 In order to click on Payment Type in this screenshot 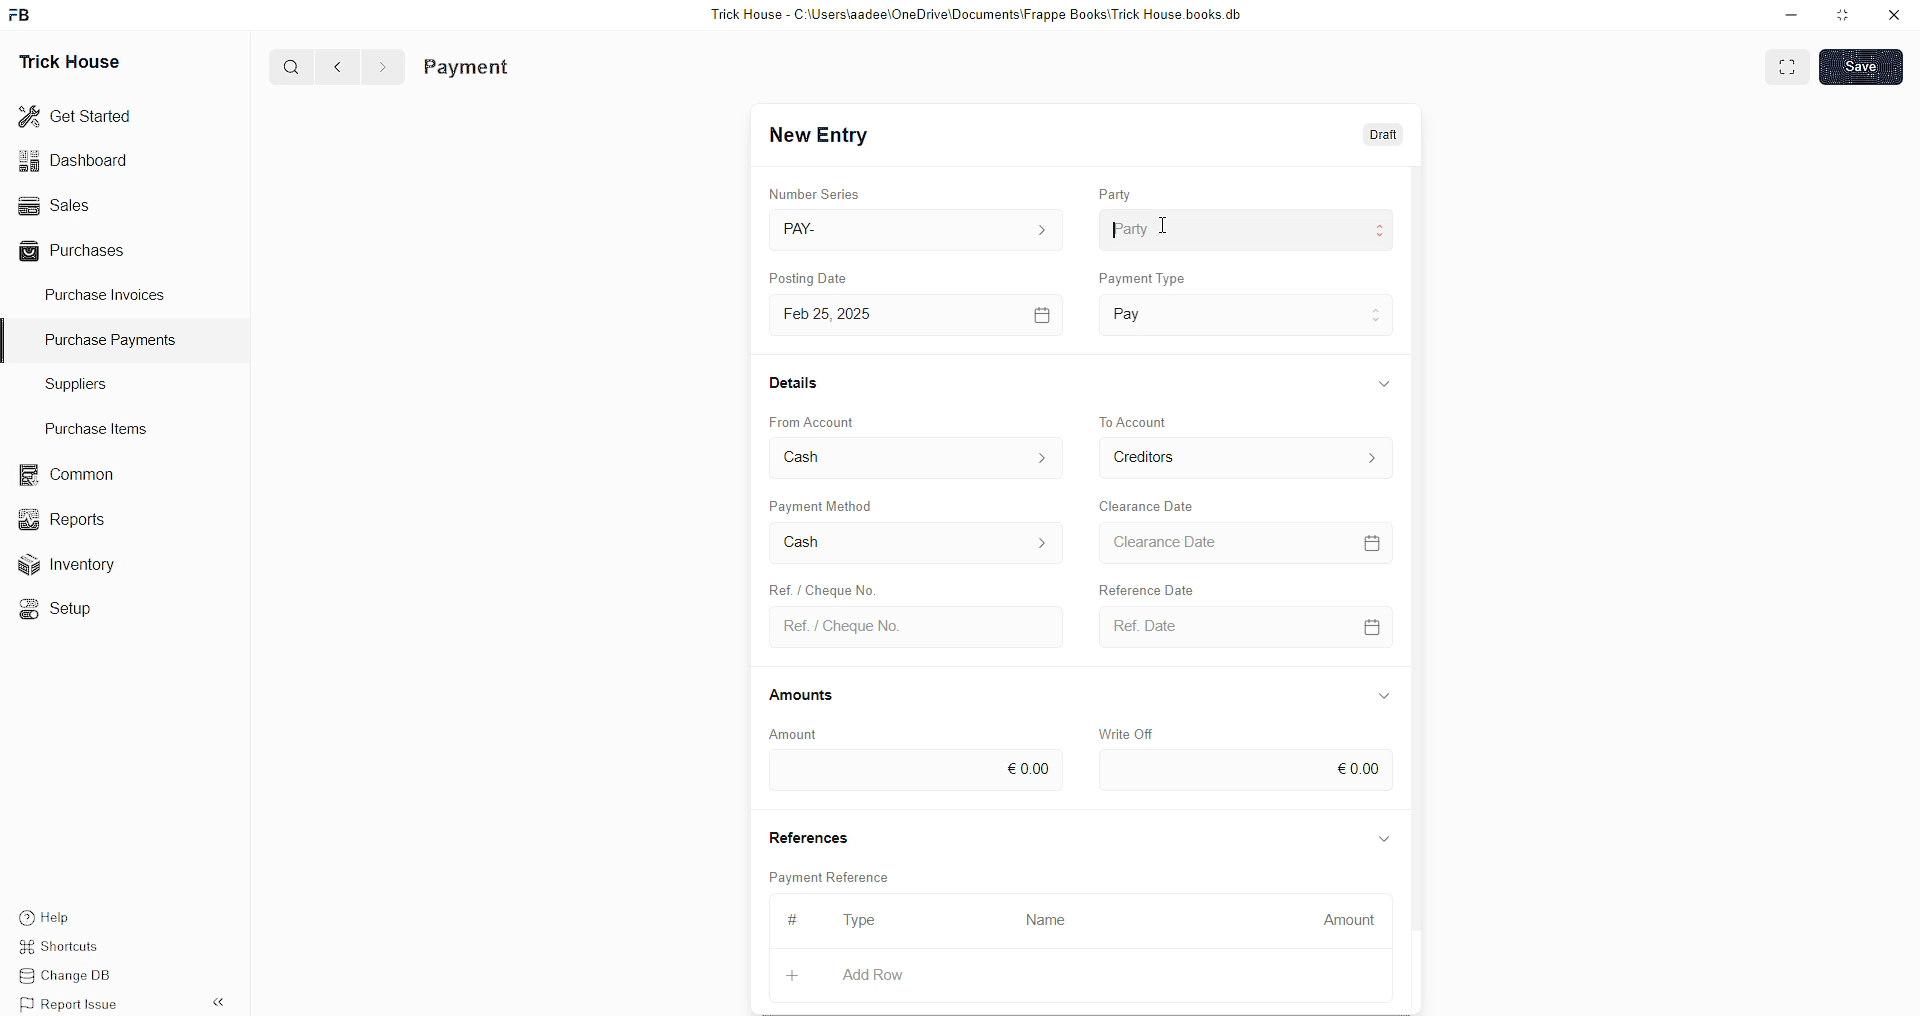, I will do `click(1149, 274)`.